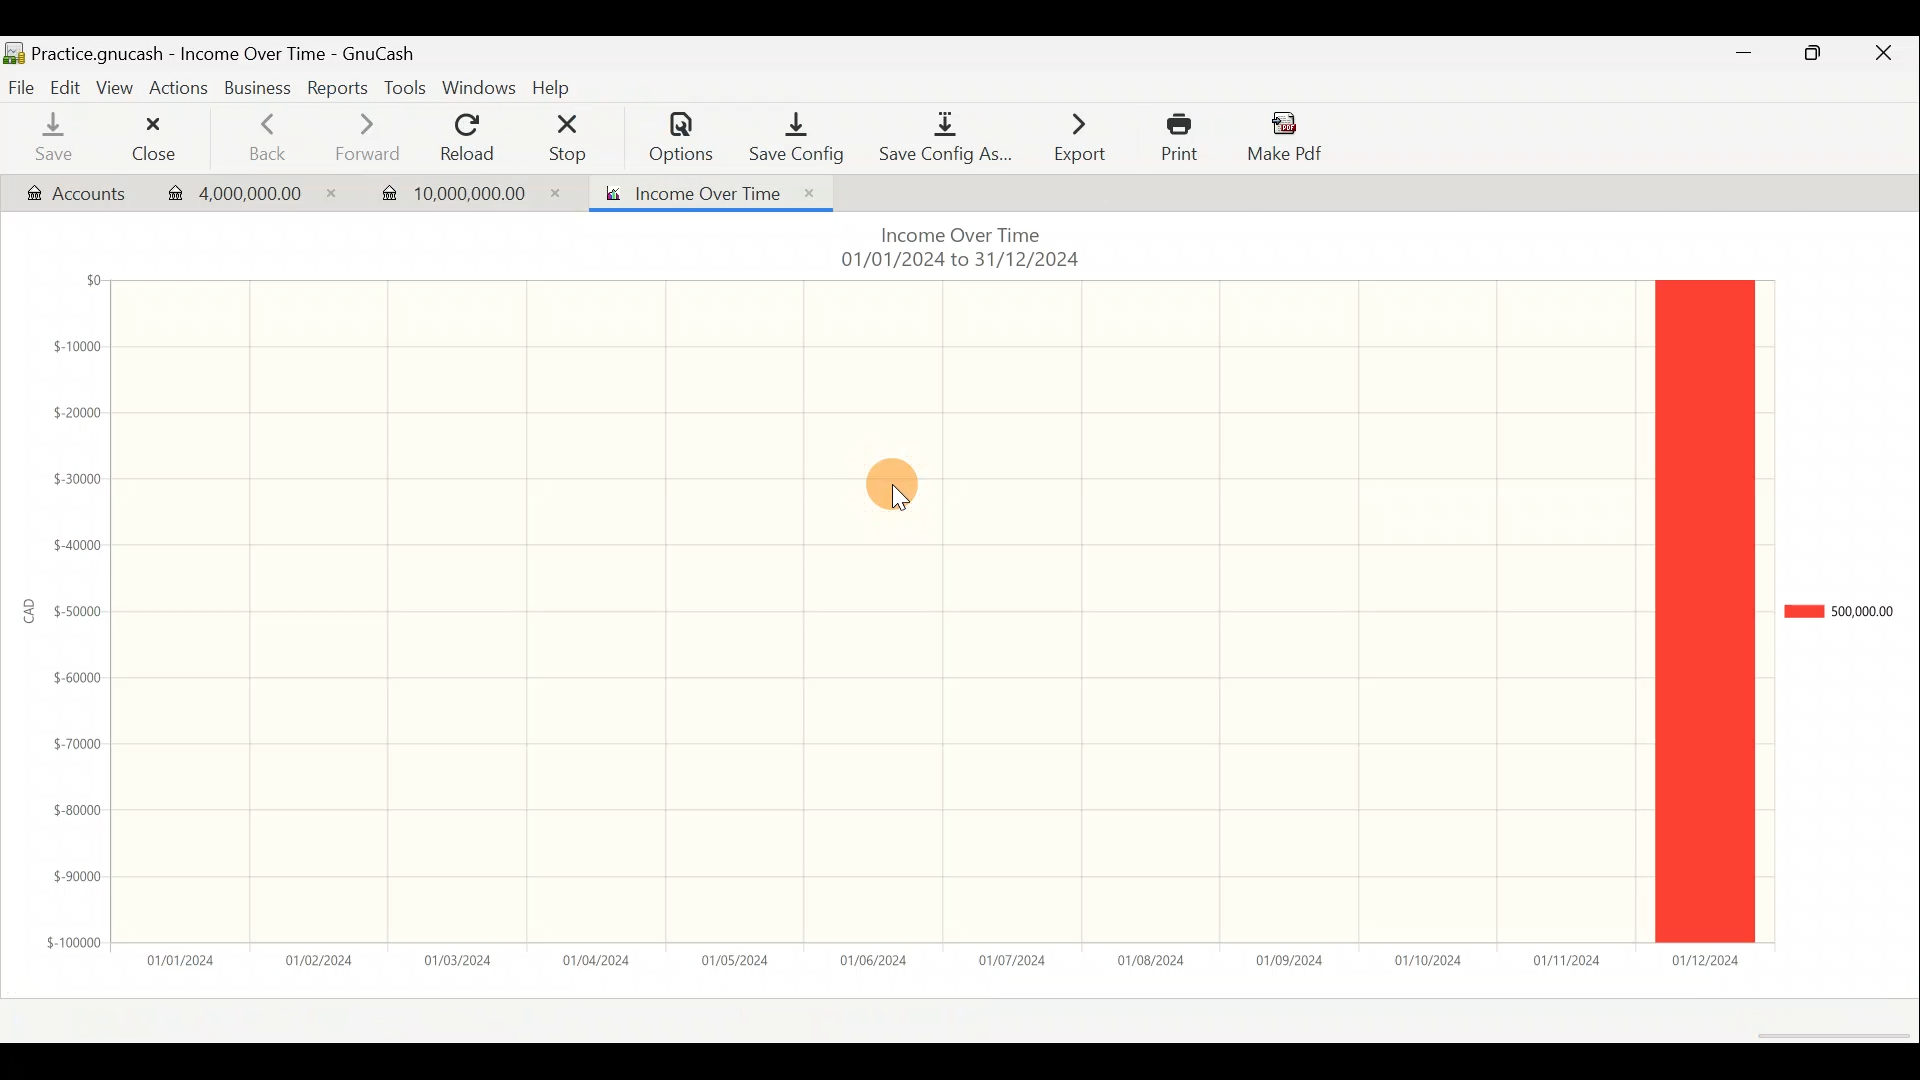 This screenshot has height=1080, width=1920. What do you see at coordinates (456, 959) in the screenshot?
I see `01/03/2024` at bounding box center [456, 959].